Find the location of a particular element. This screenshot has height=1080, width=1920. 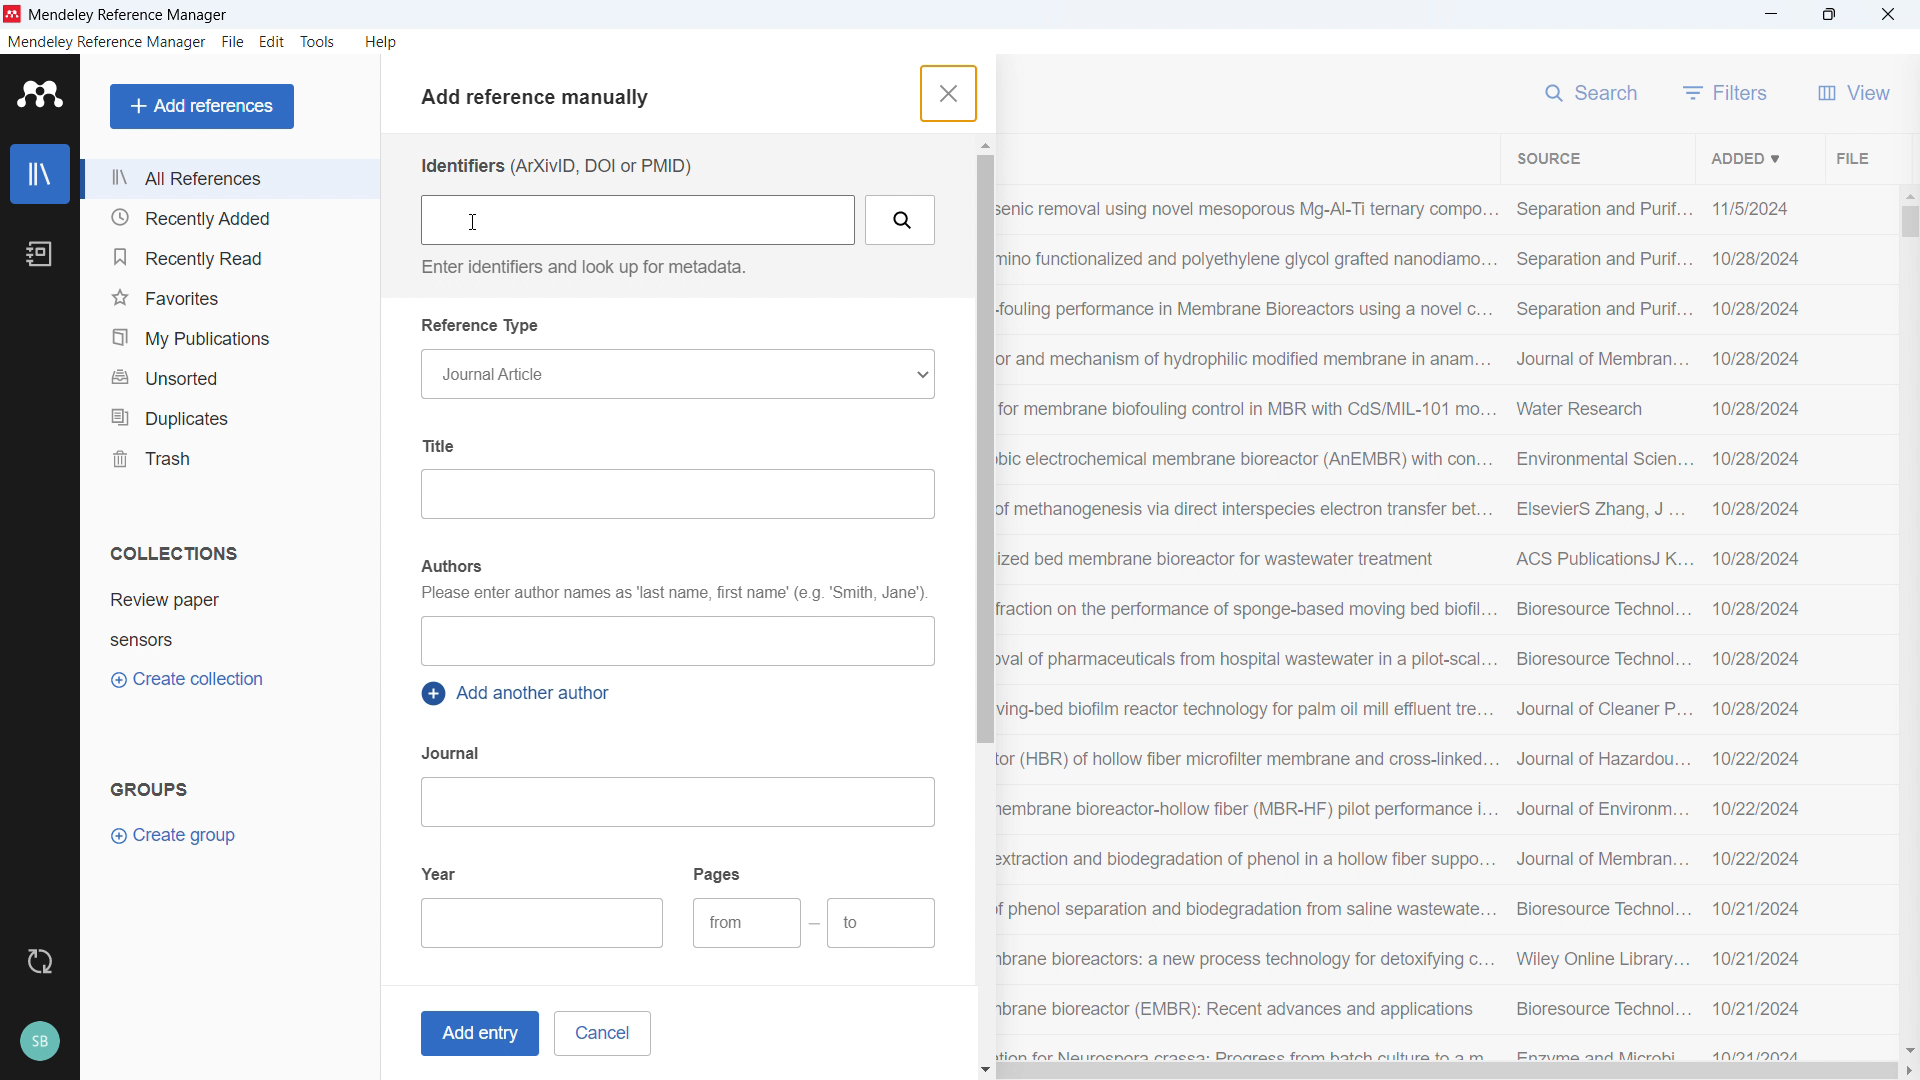

close pane is located at coordinates (946, 93).